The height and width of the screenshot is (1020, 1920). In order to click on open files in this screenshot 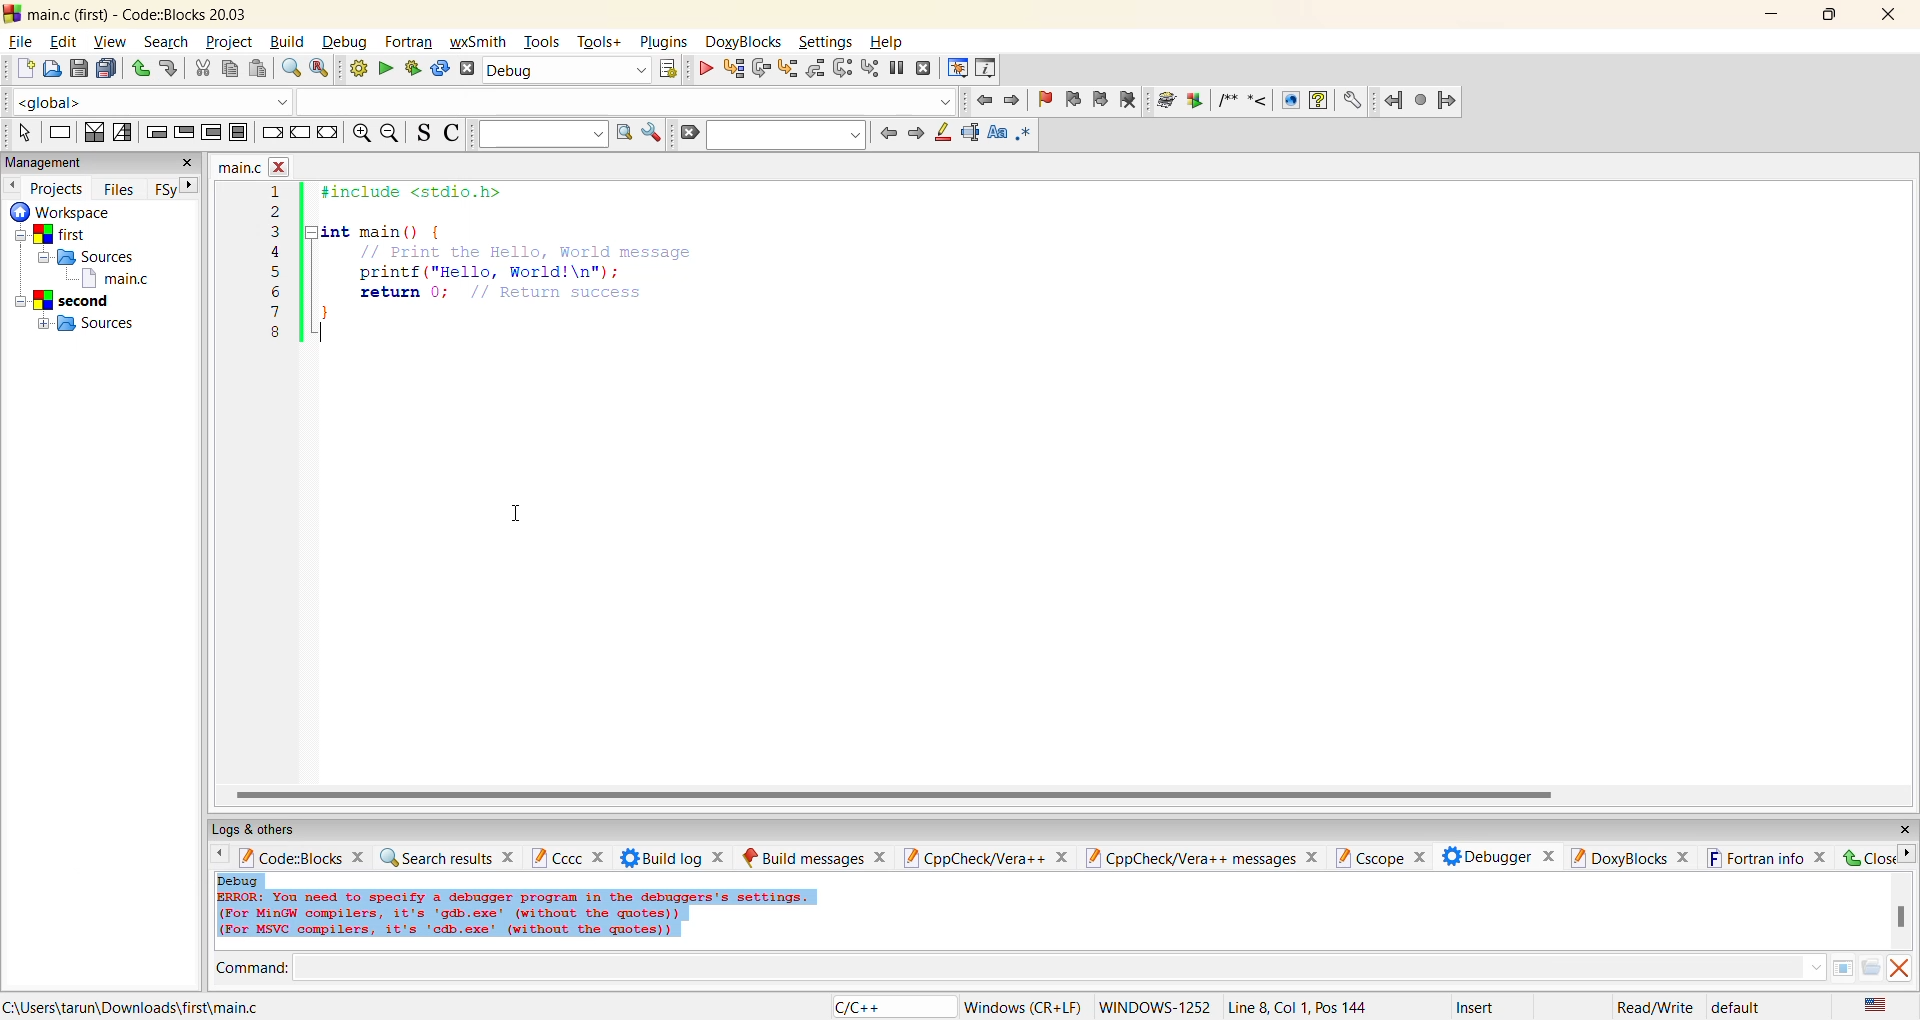, I will do `click(1869, 968)`.